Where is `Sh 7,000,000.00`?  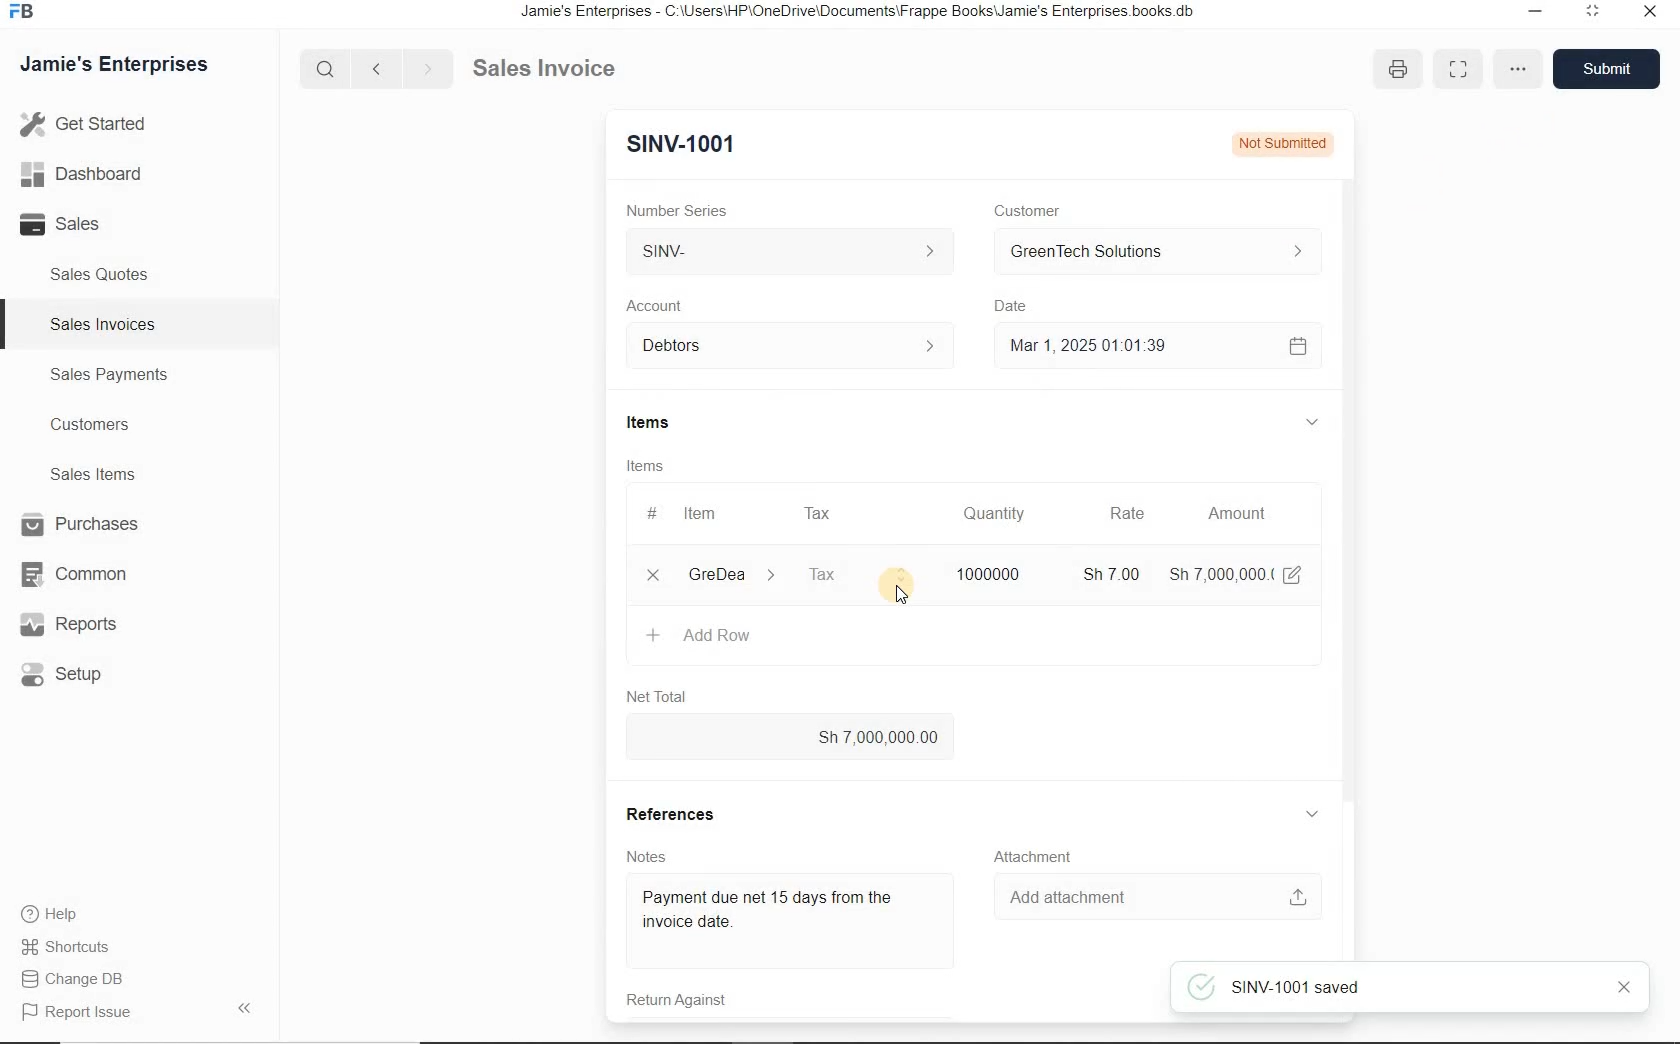
Sh 7,000,000.00 is located at coordinates (791, 737).